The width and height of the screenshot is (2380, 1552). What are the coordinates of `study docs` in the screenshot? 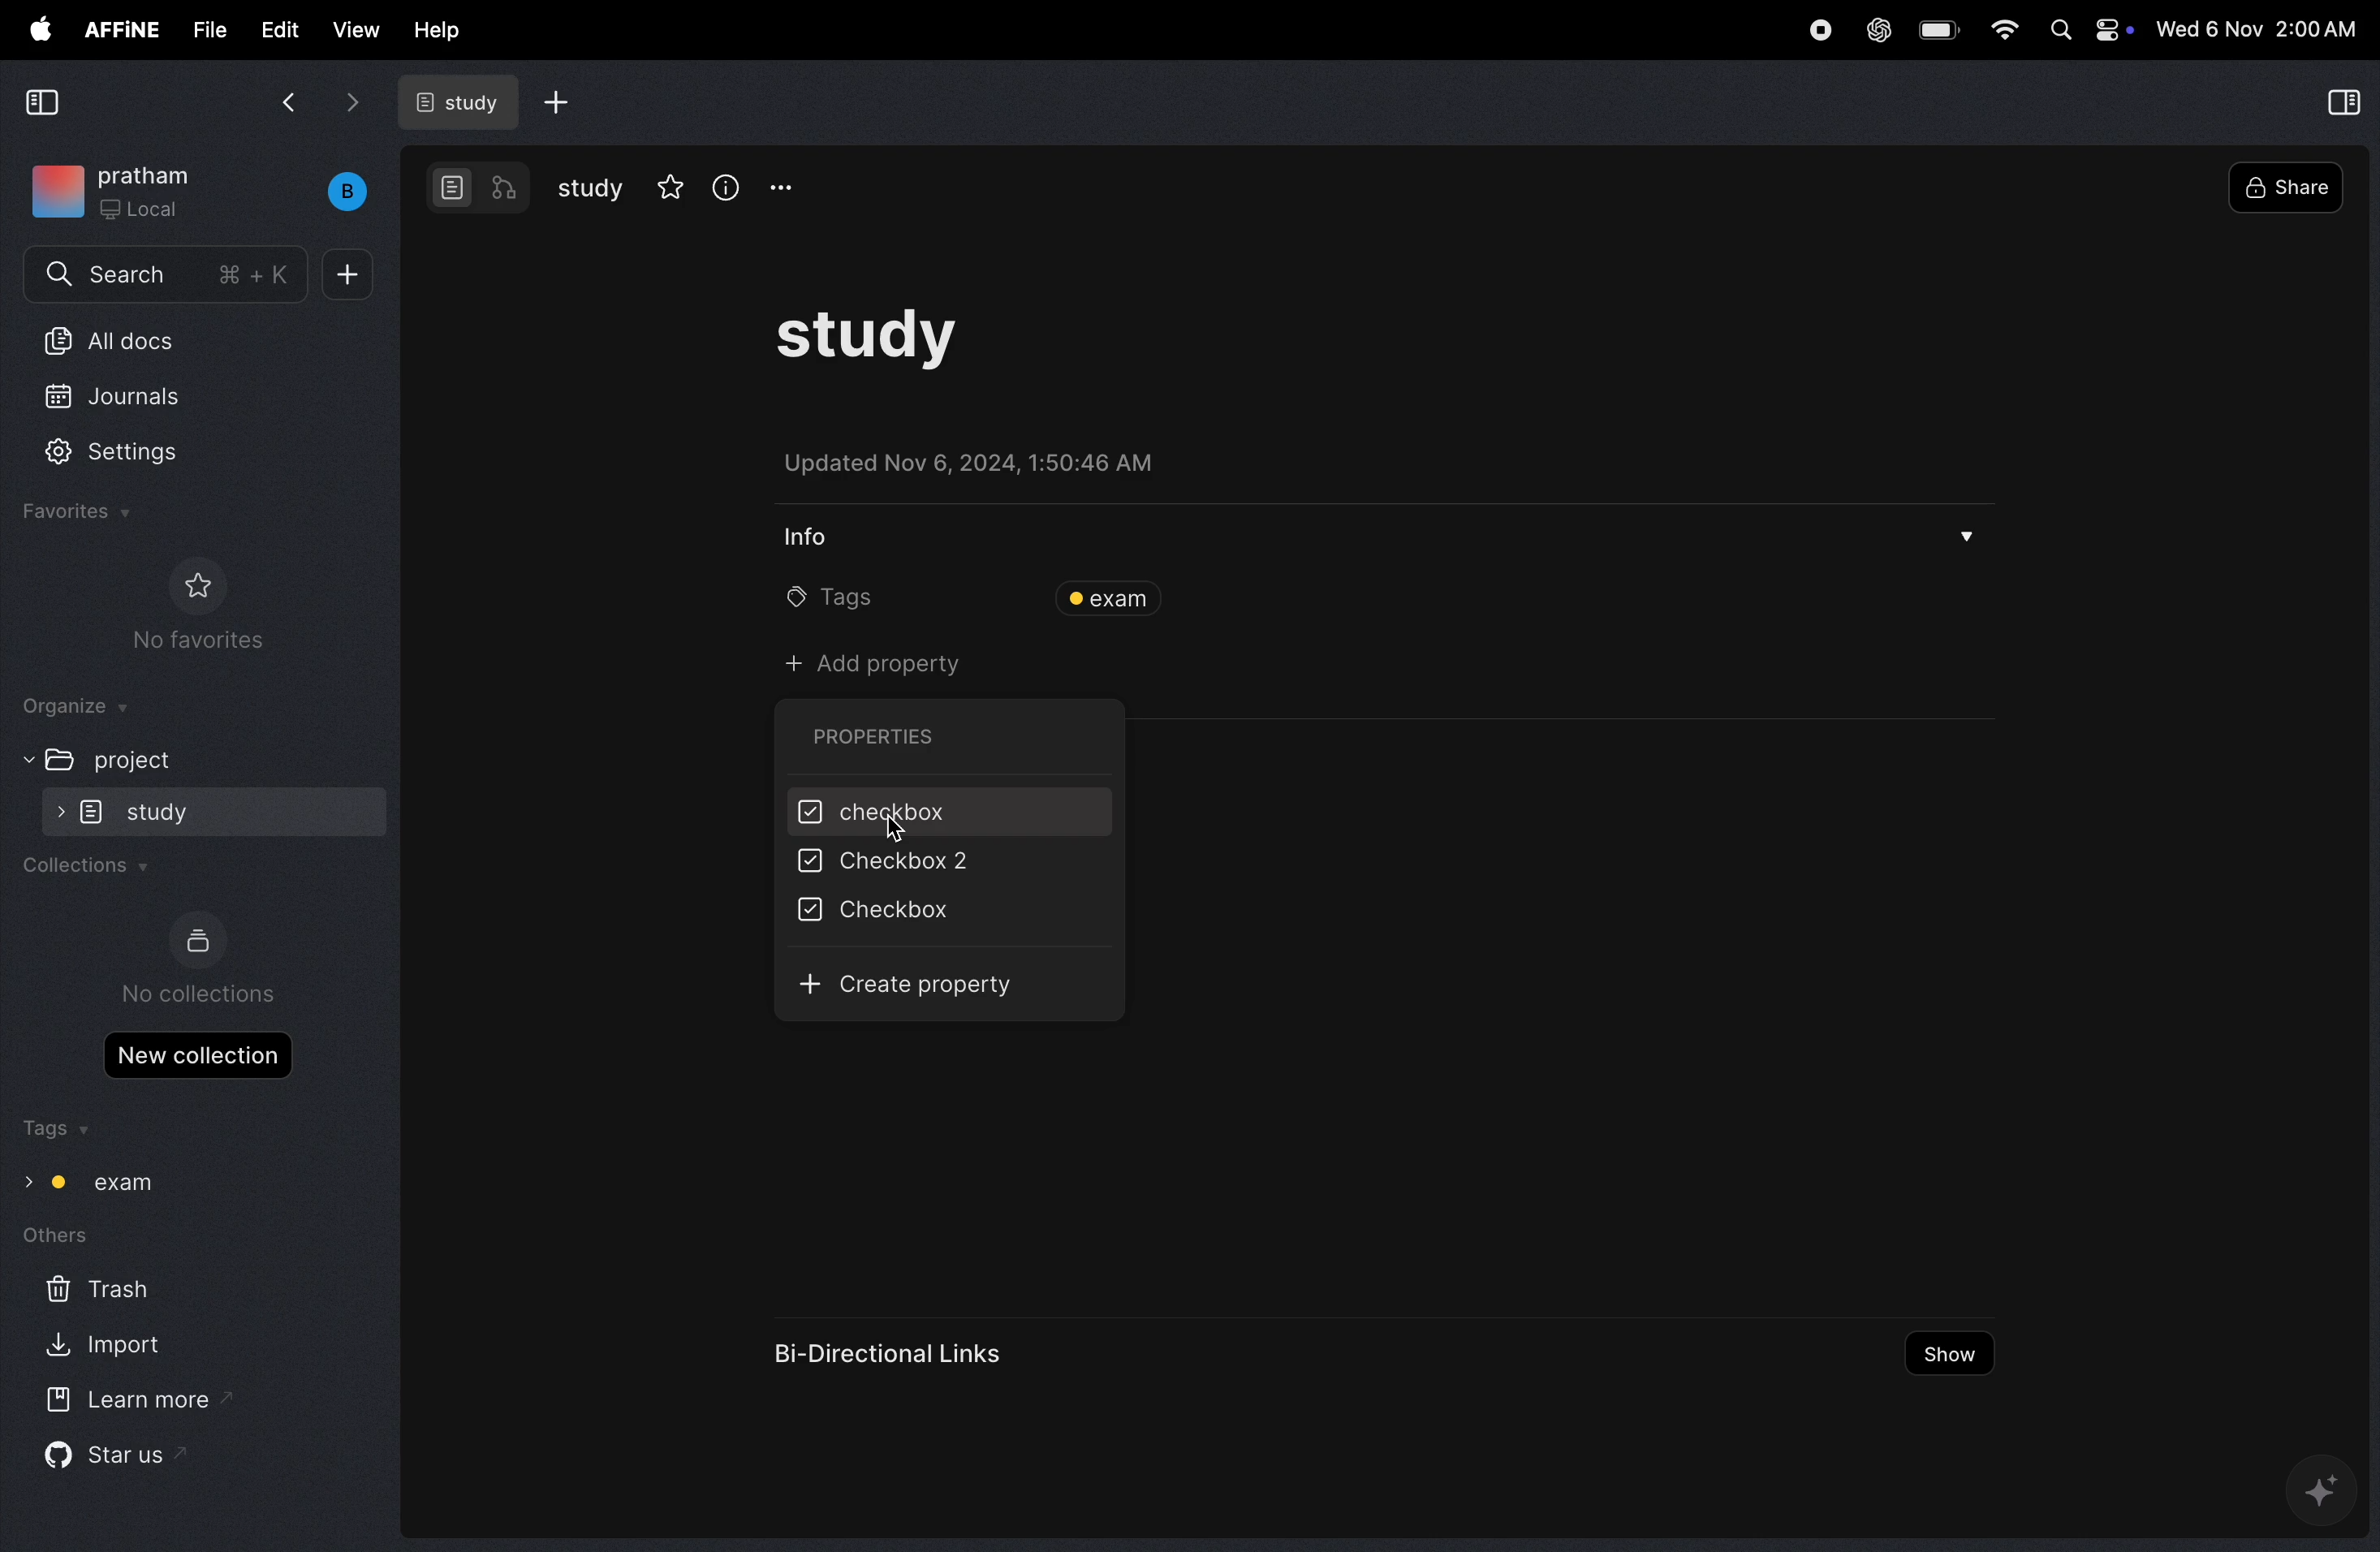 It's located at (453, 102).